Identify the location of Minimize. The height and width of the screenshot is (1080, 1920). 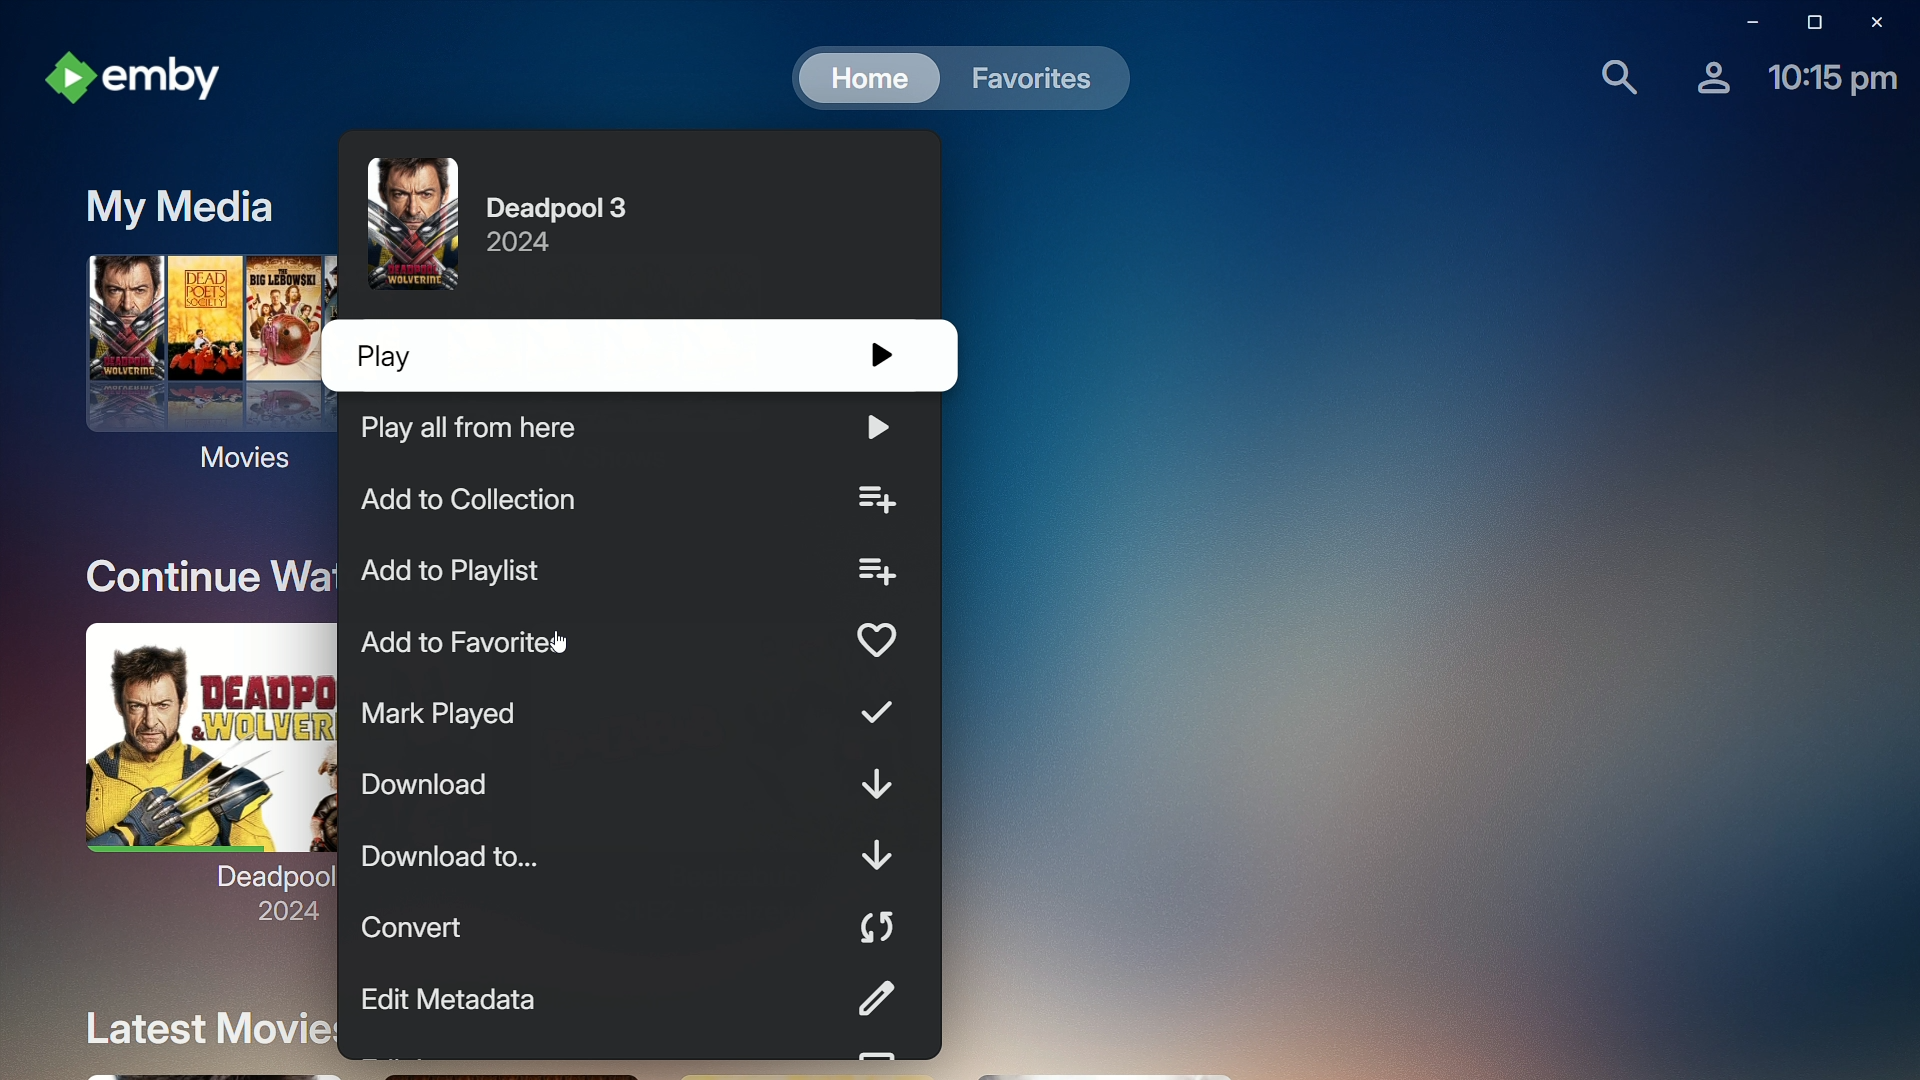
(1740, 27).